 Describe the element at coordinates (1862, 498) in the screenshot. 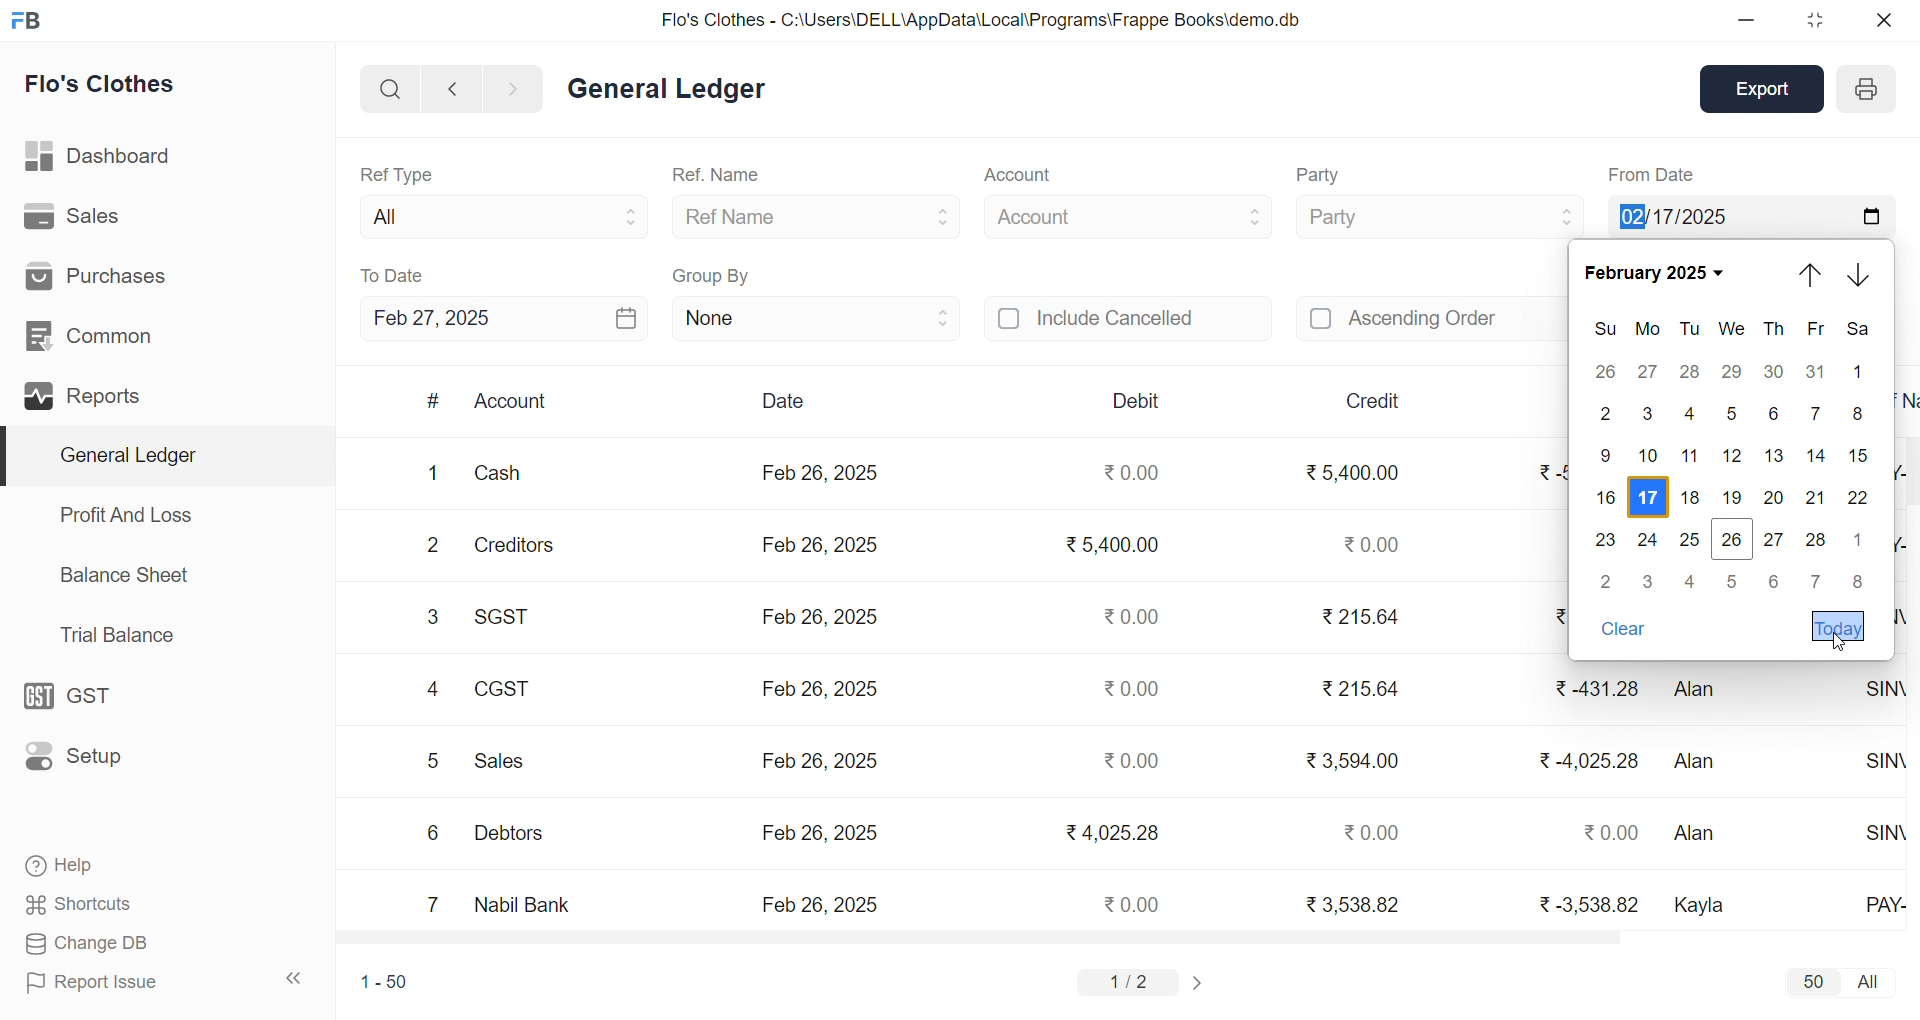

I see `22` at that location.